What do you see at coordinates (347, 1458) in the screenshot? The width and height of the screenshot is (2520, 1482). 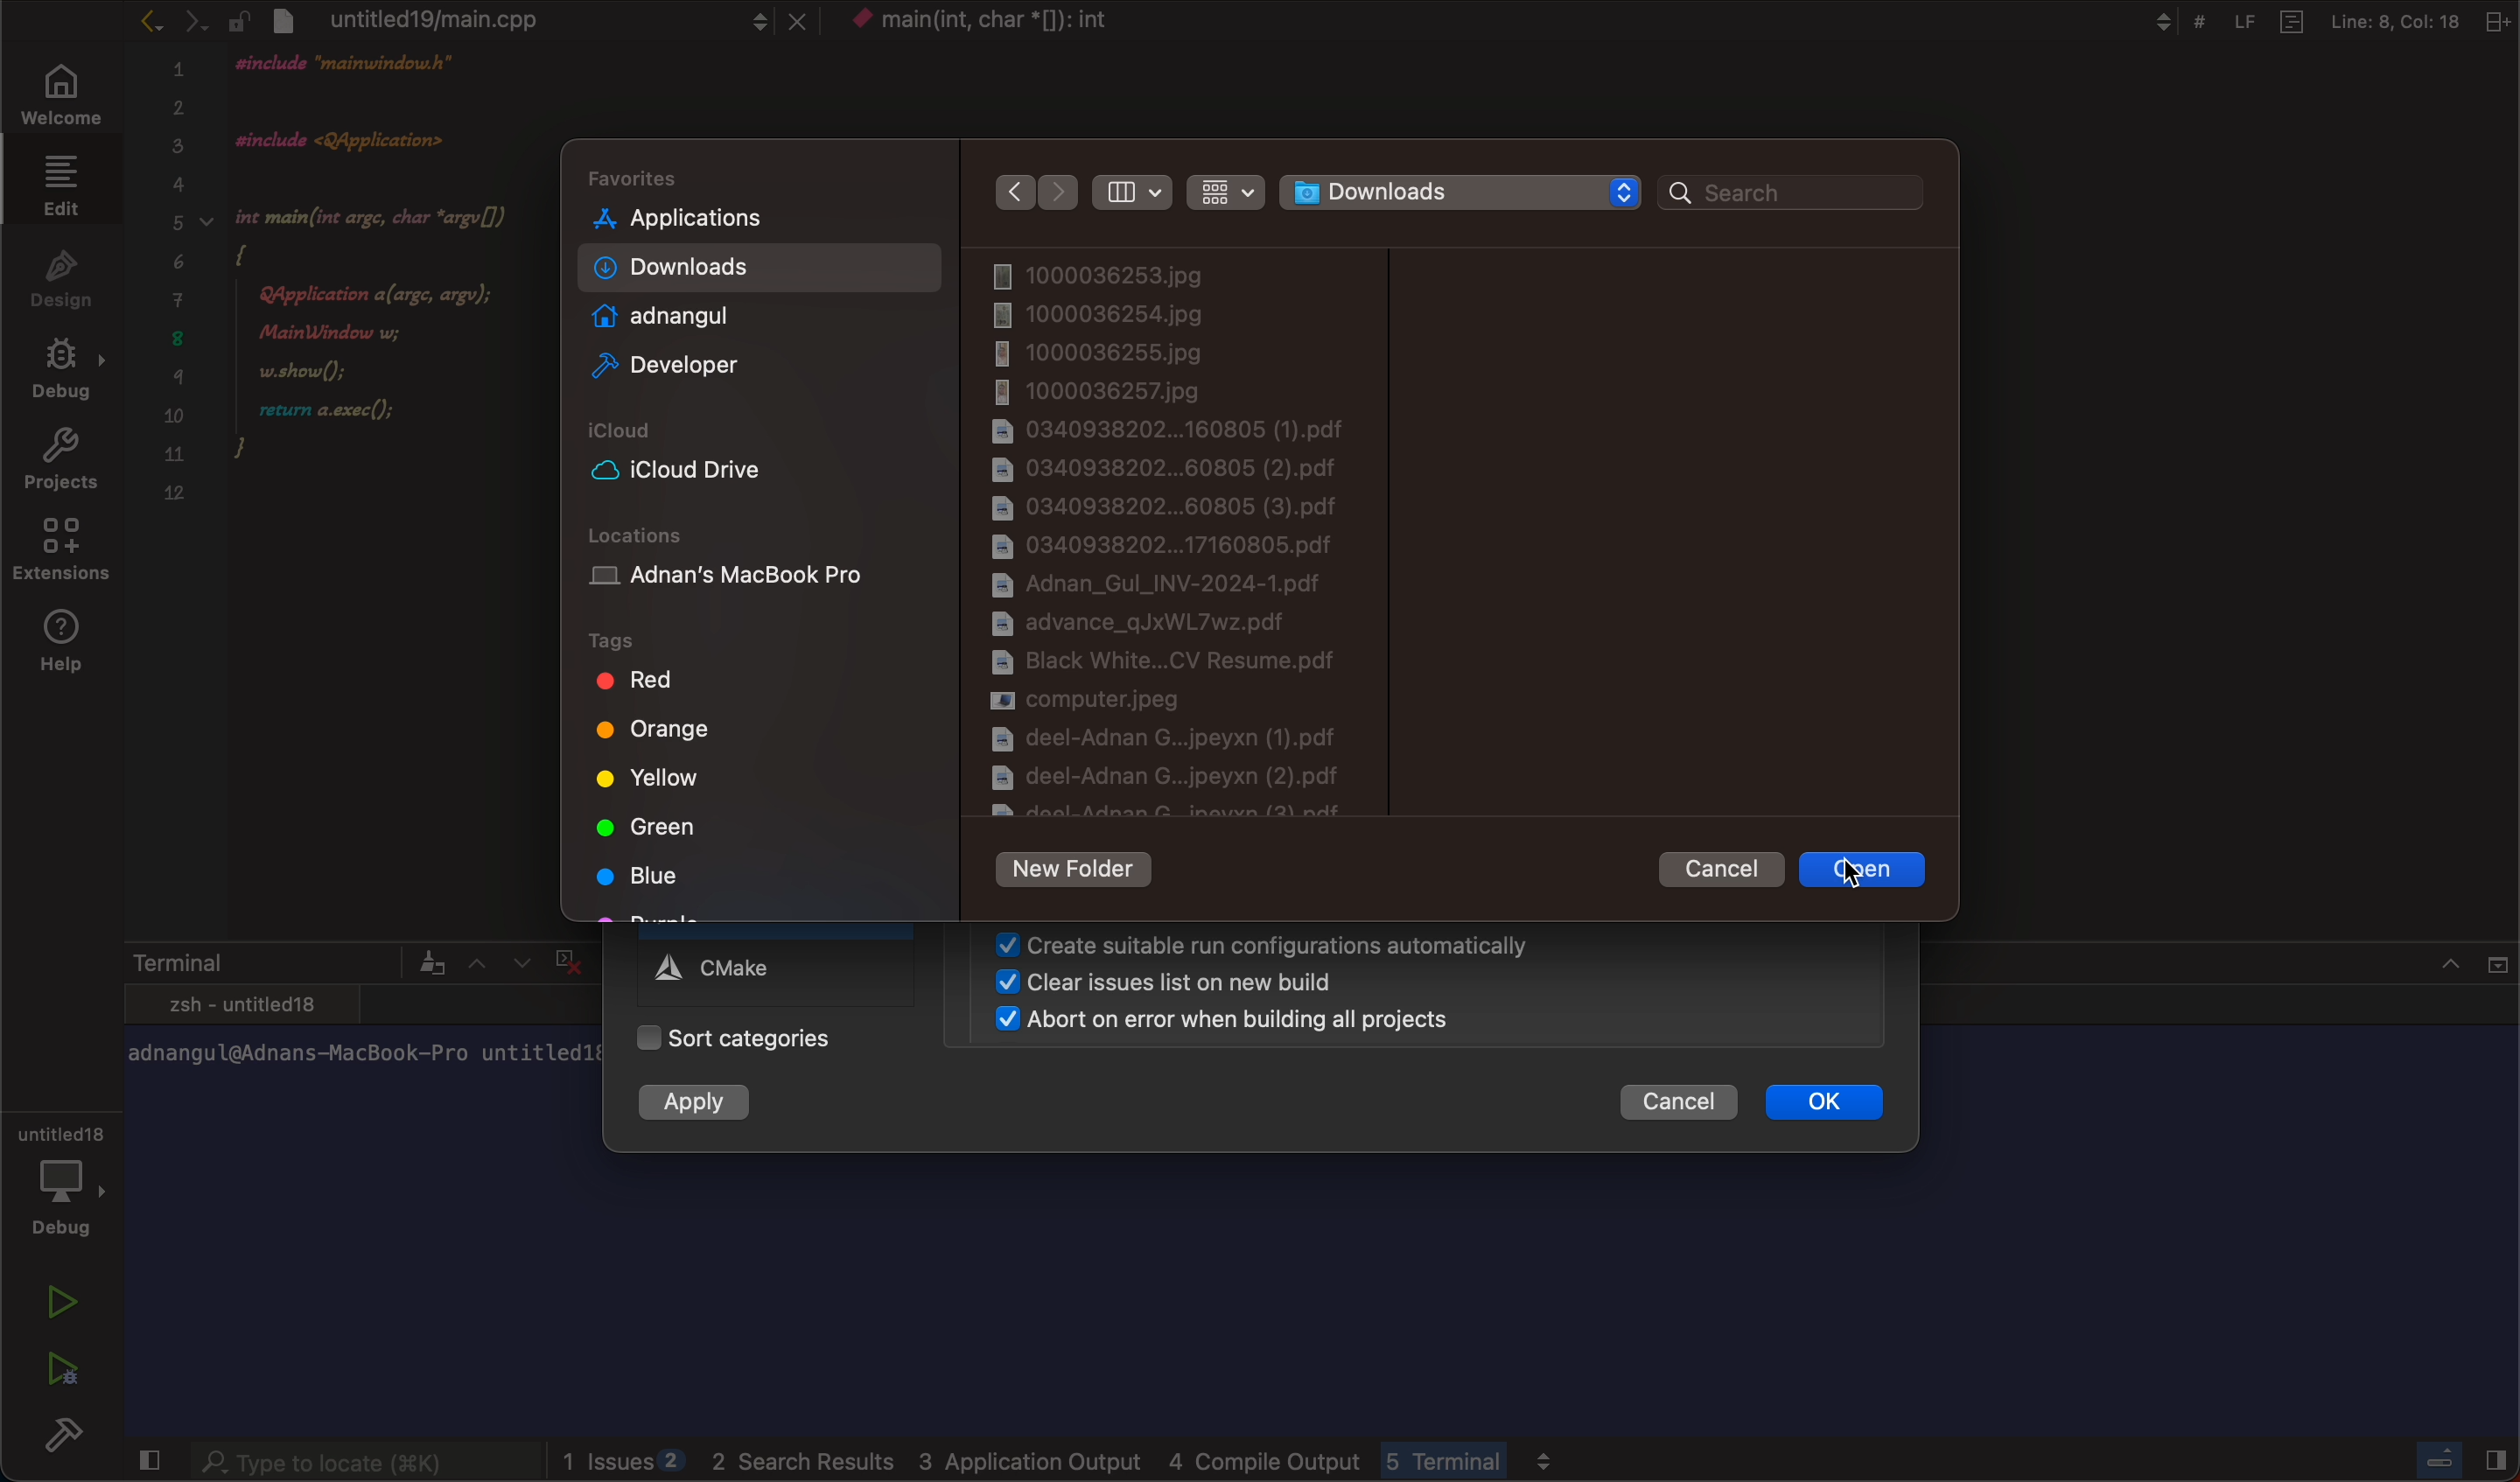 I see `searchbar` at bounding box center [347, 1458].